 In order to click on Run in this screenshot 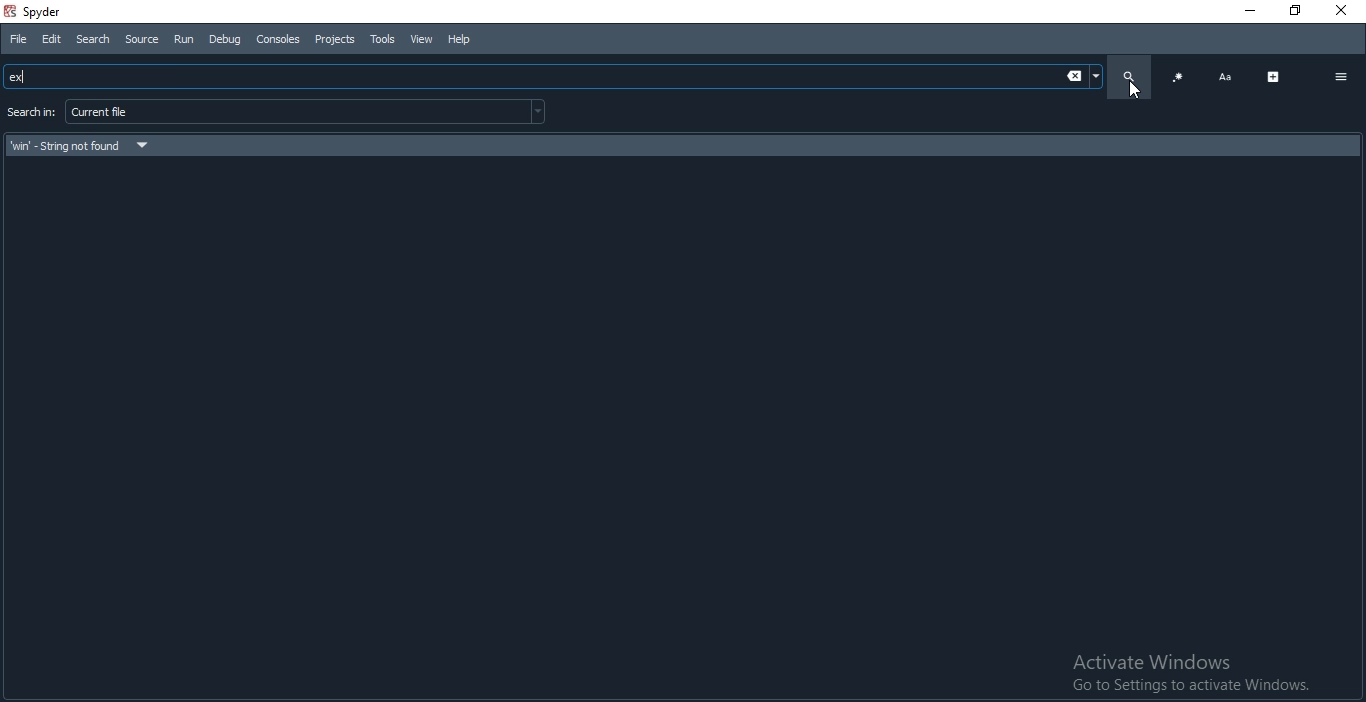, I will do `click(182, 38)`.